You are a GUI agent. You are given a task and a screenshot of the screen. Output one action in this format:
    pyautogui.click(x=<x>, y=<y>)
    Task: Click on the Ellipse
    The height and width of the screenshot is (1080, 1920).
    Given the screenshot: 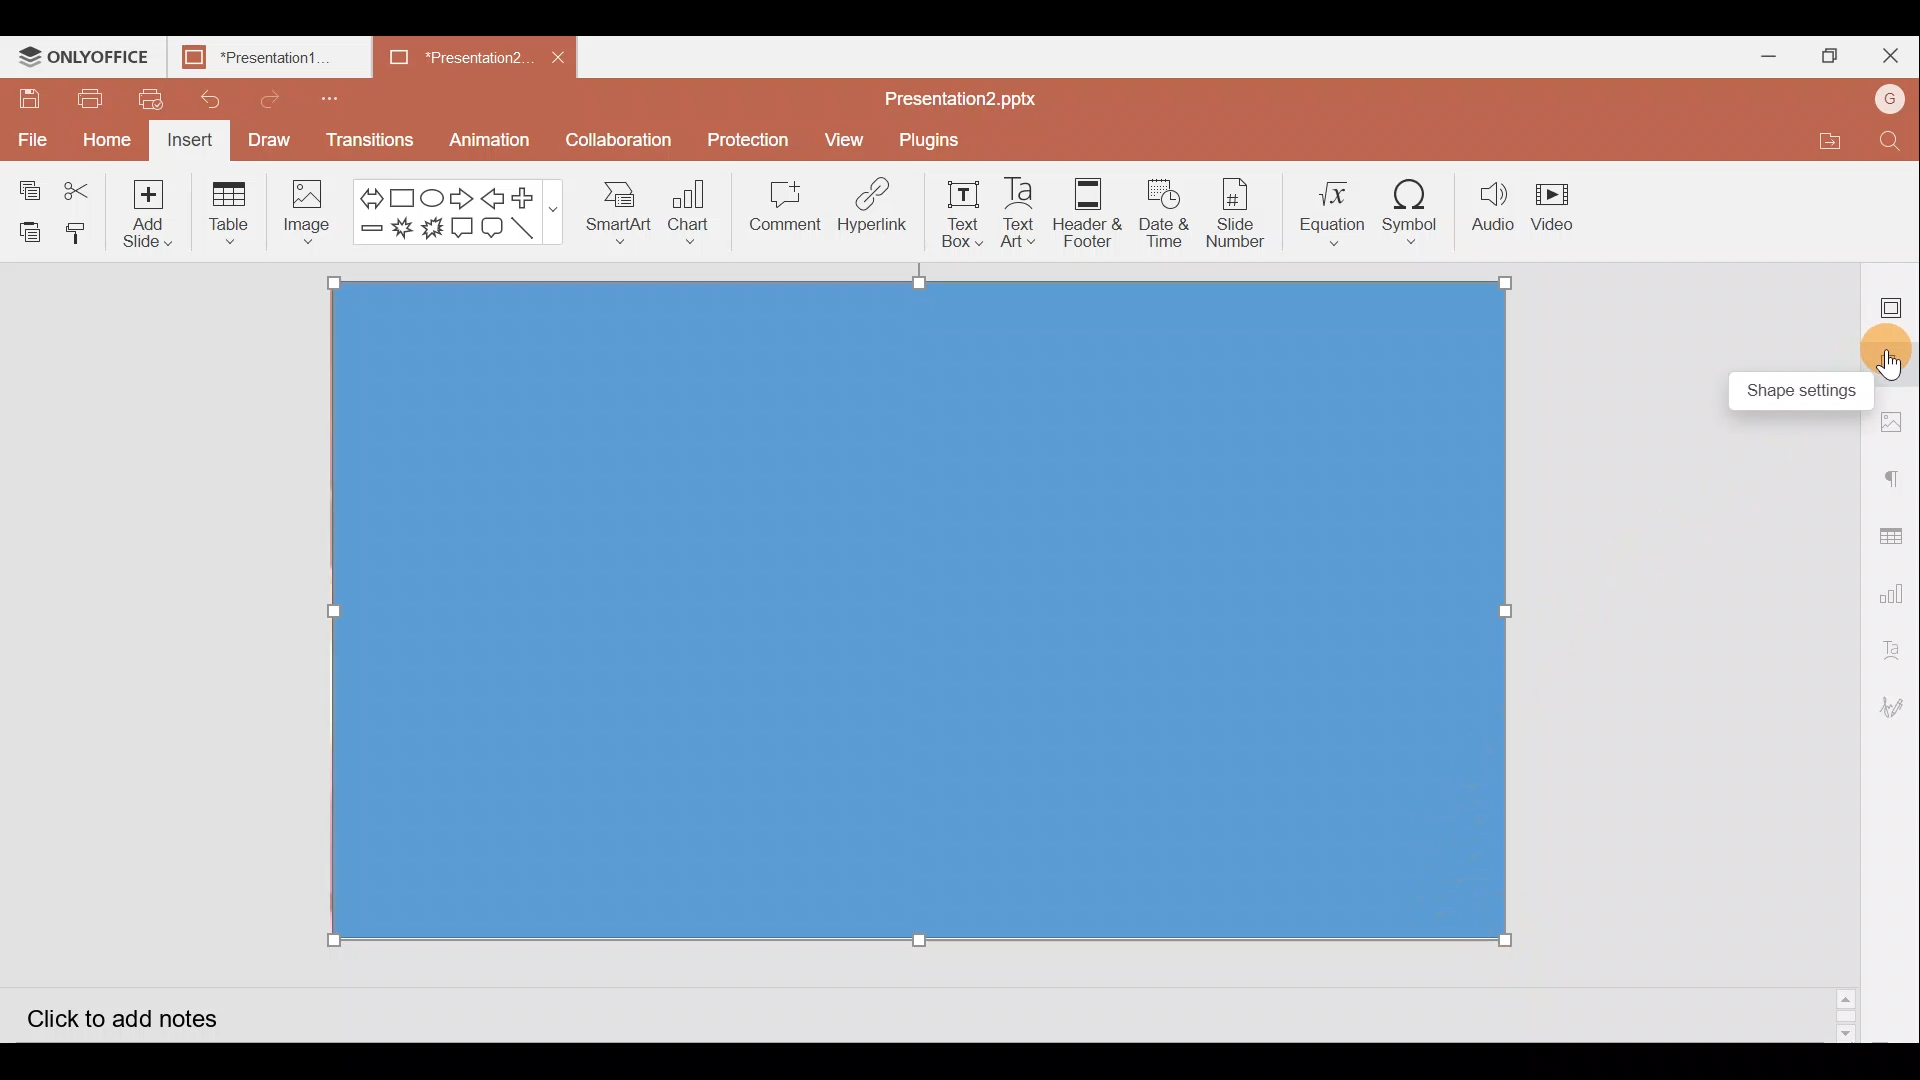 What is the action you would take?
    pyautogui.click(x=434, y=192)
    